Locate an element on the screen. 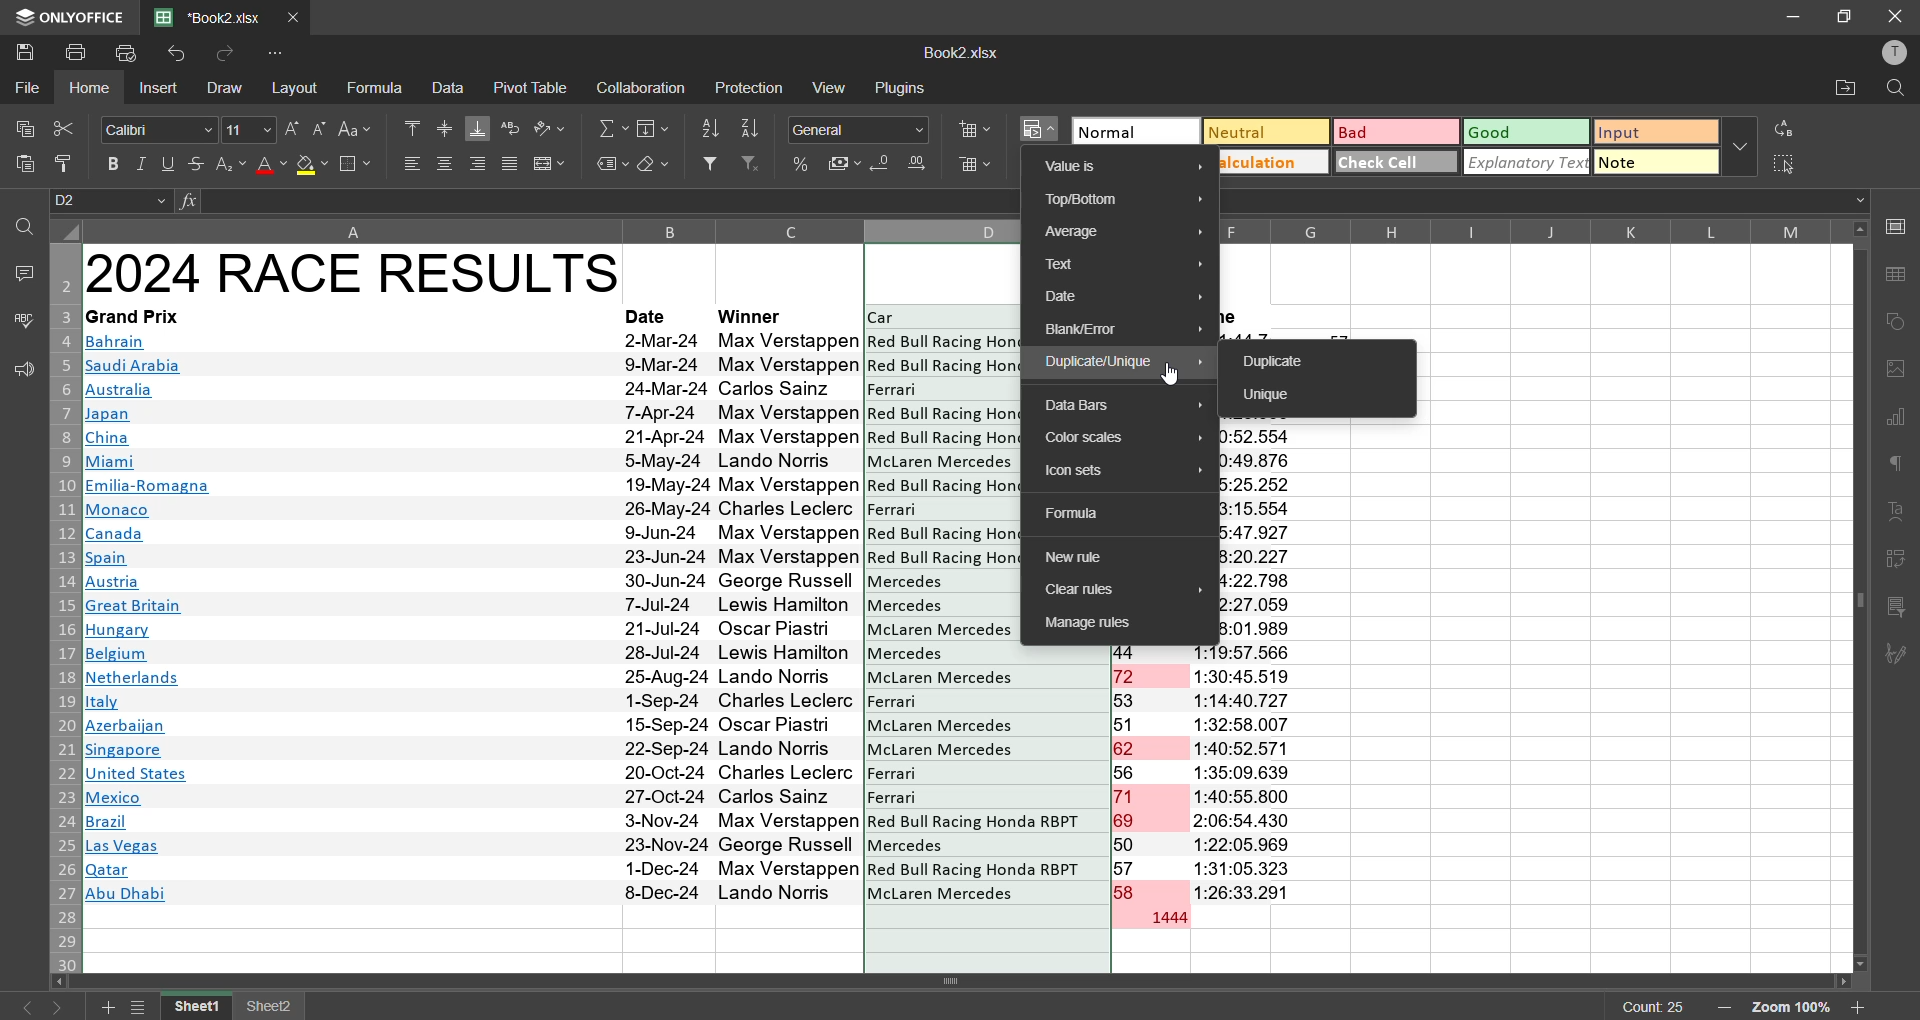 The image size is (1920, 1020). data is located at coordinates (448, 87).